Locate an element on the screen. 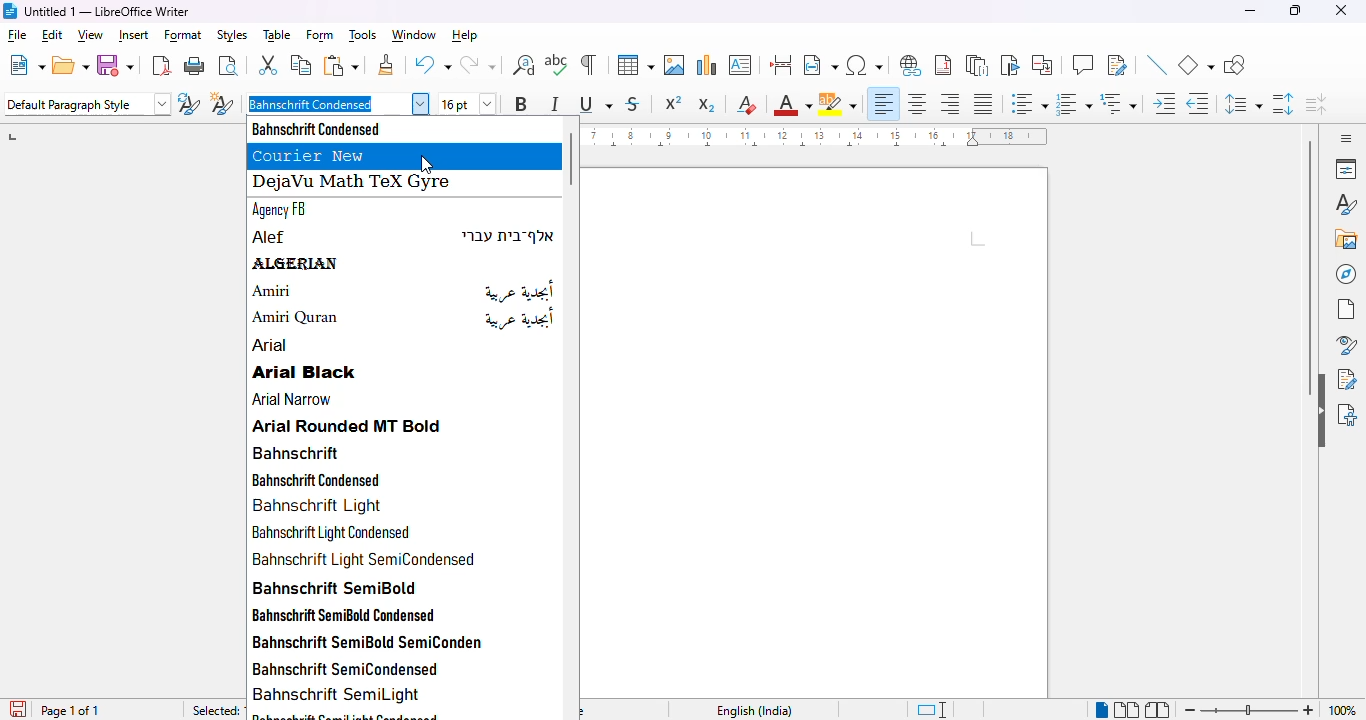  properties is located at coordinates (1346, 168).